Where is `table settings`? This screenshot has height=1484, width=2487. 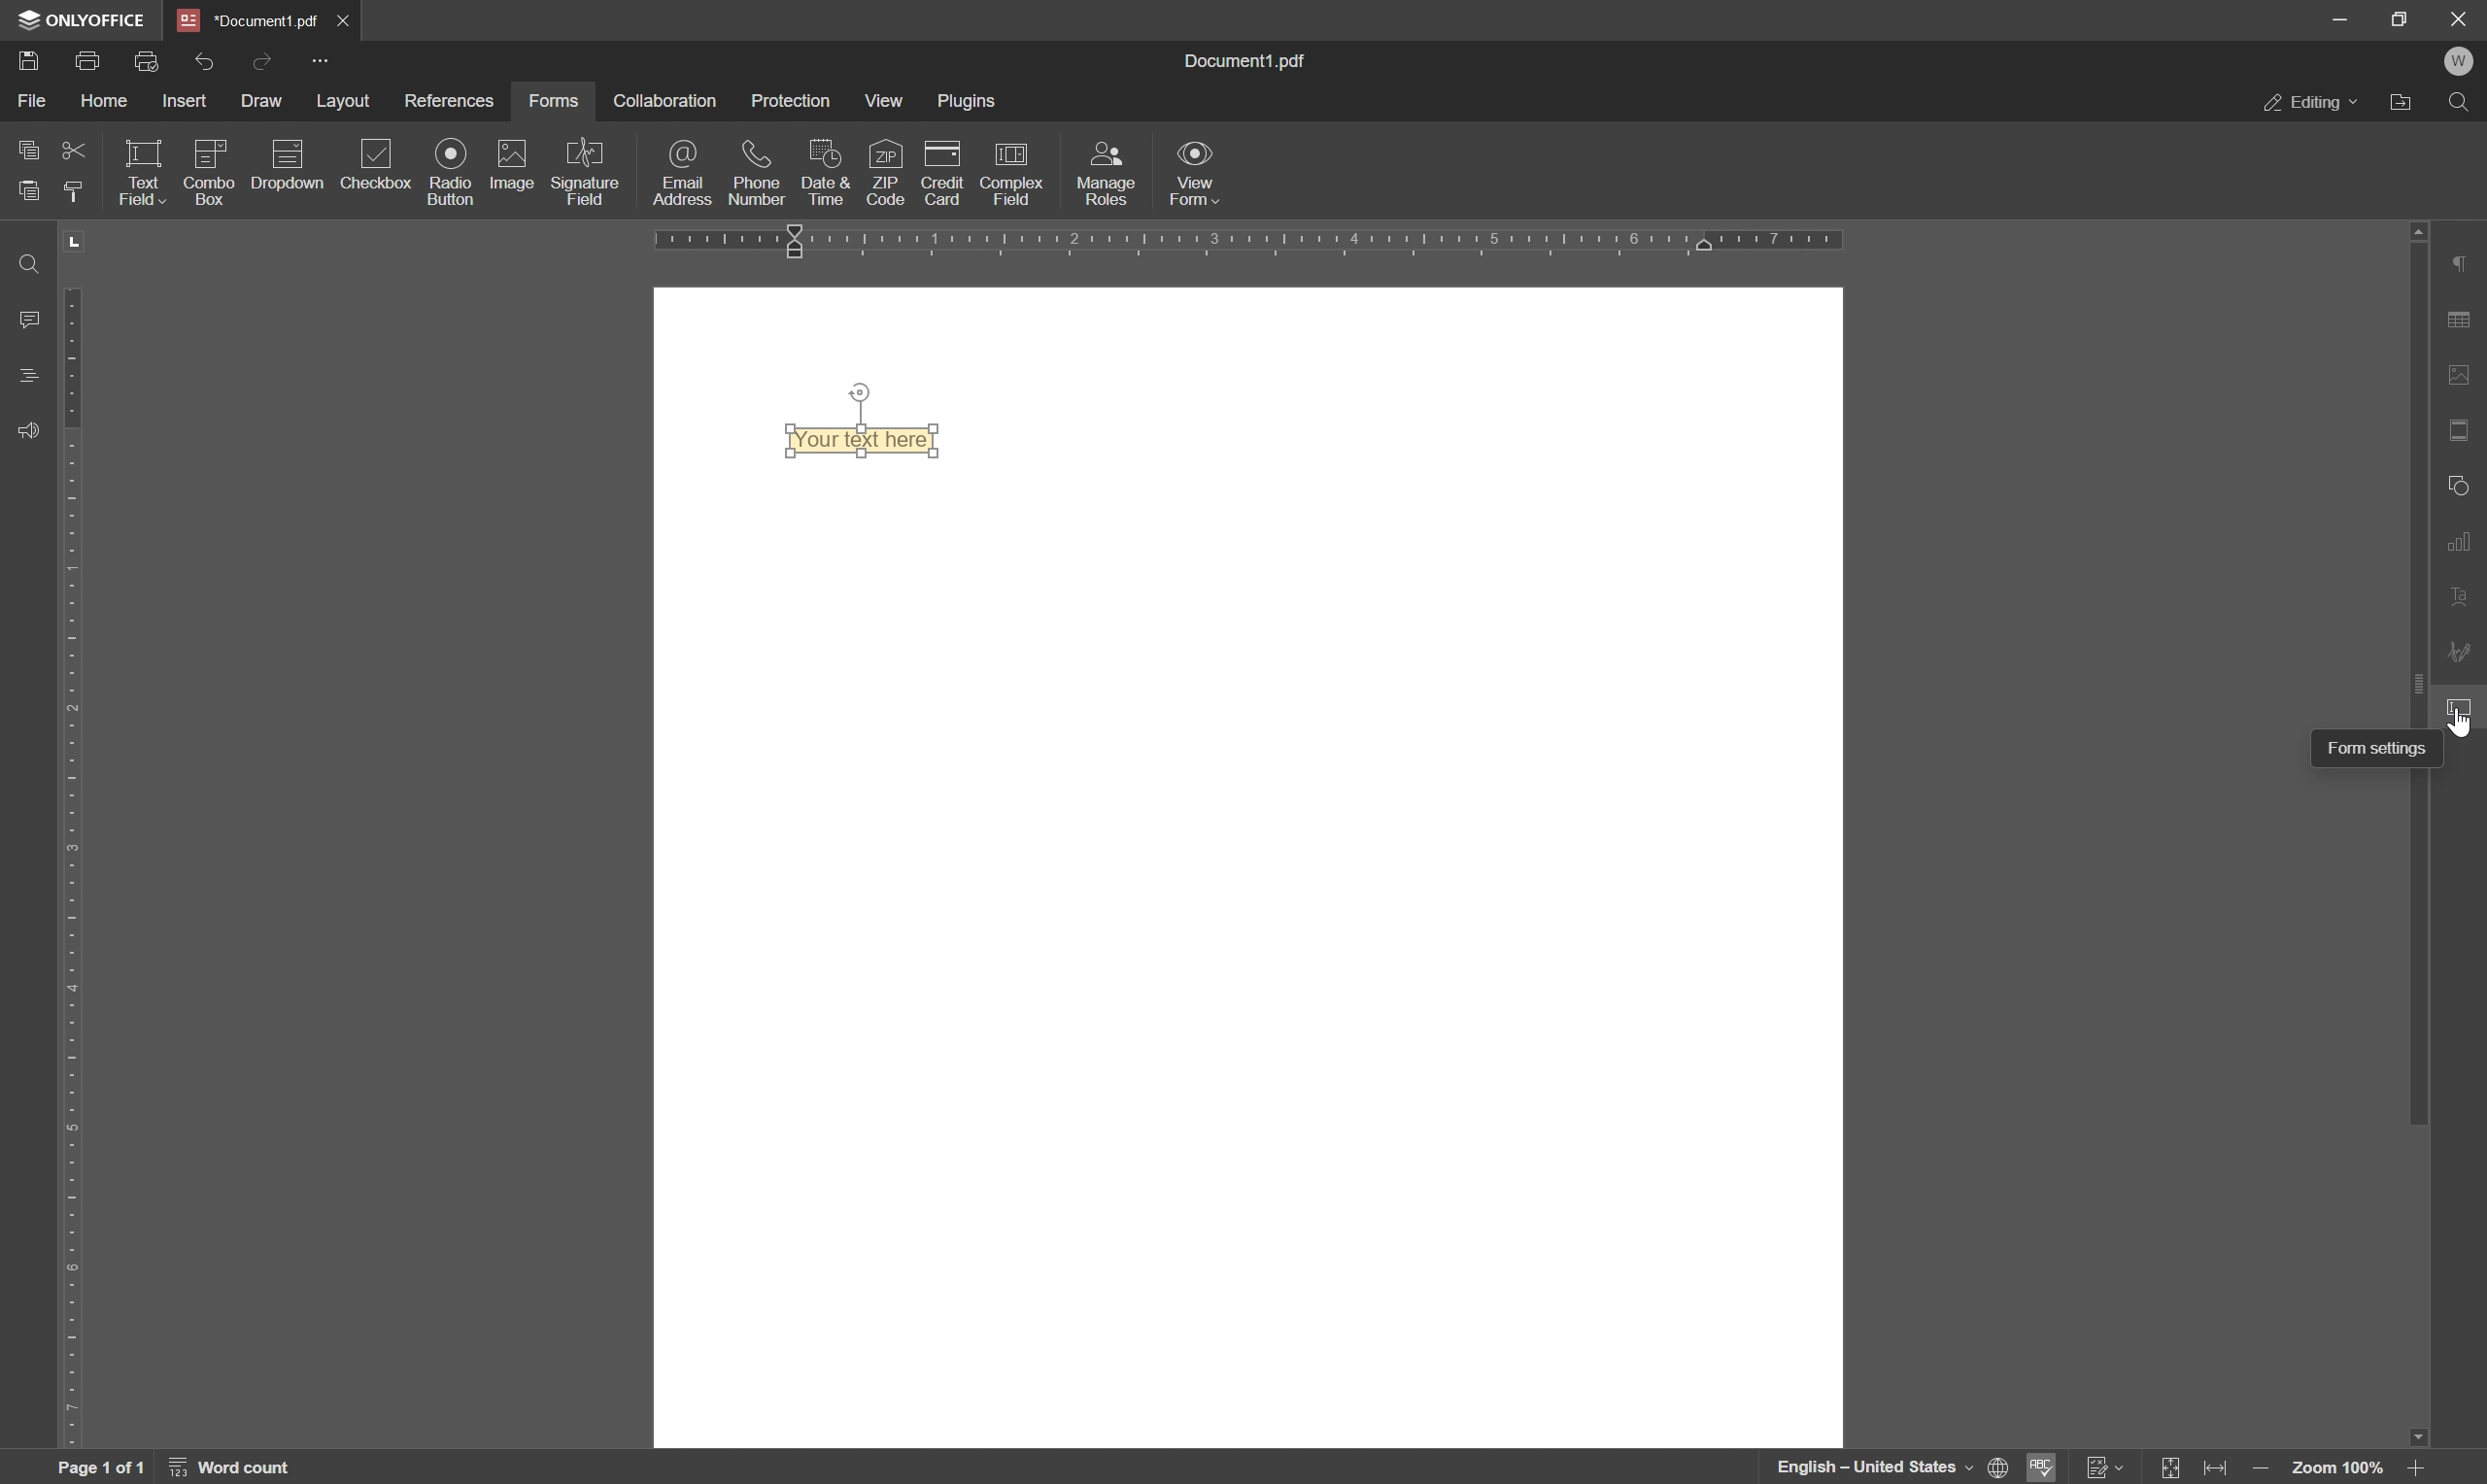 table settings is located at coordinates (2462, 319).